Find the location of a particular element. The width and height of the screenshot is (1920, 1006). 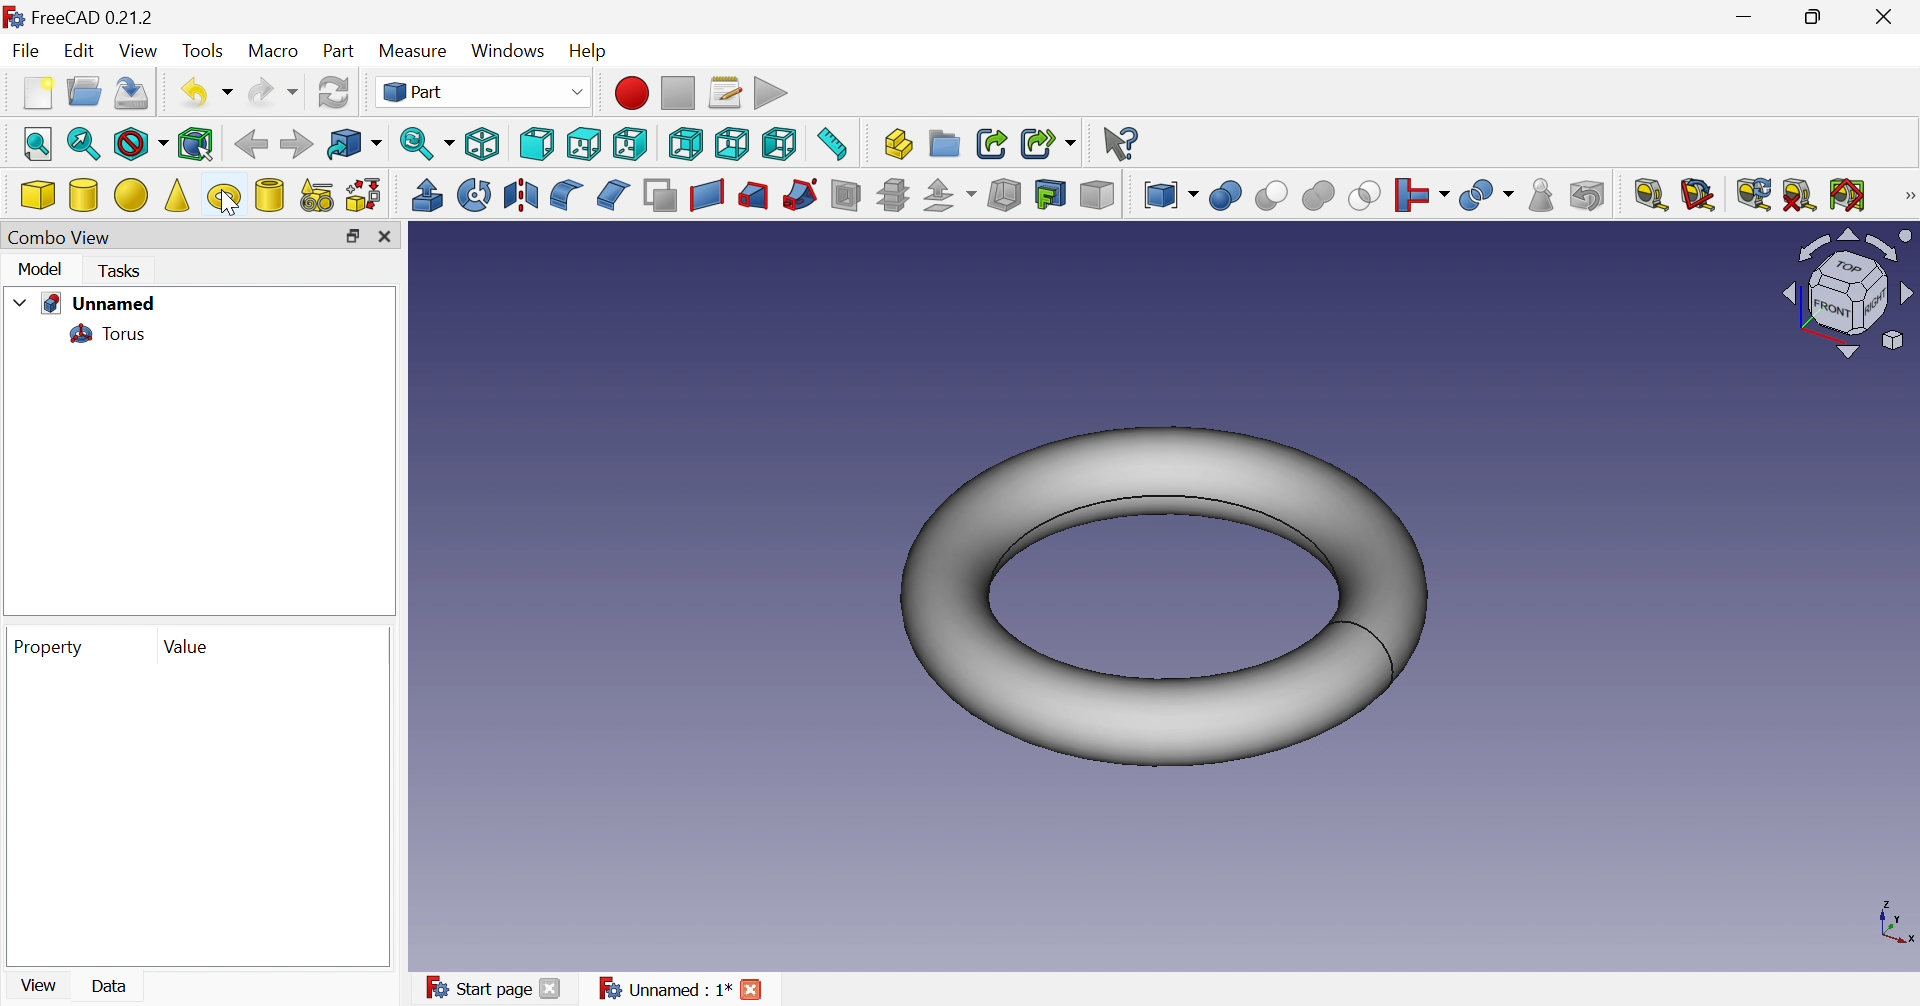

Sync view is located at coordinates (427, 142).